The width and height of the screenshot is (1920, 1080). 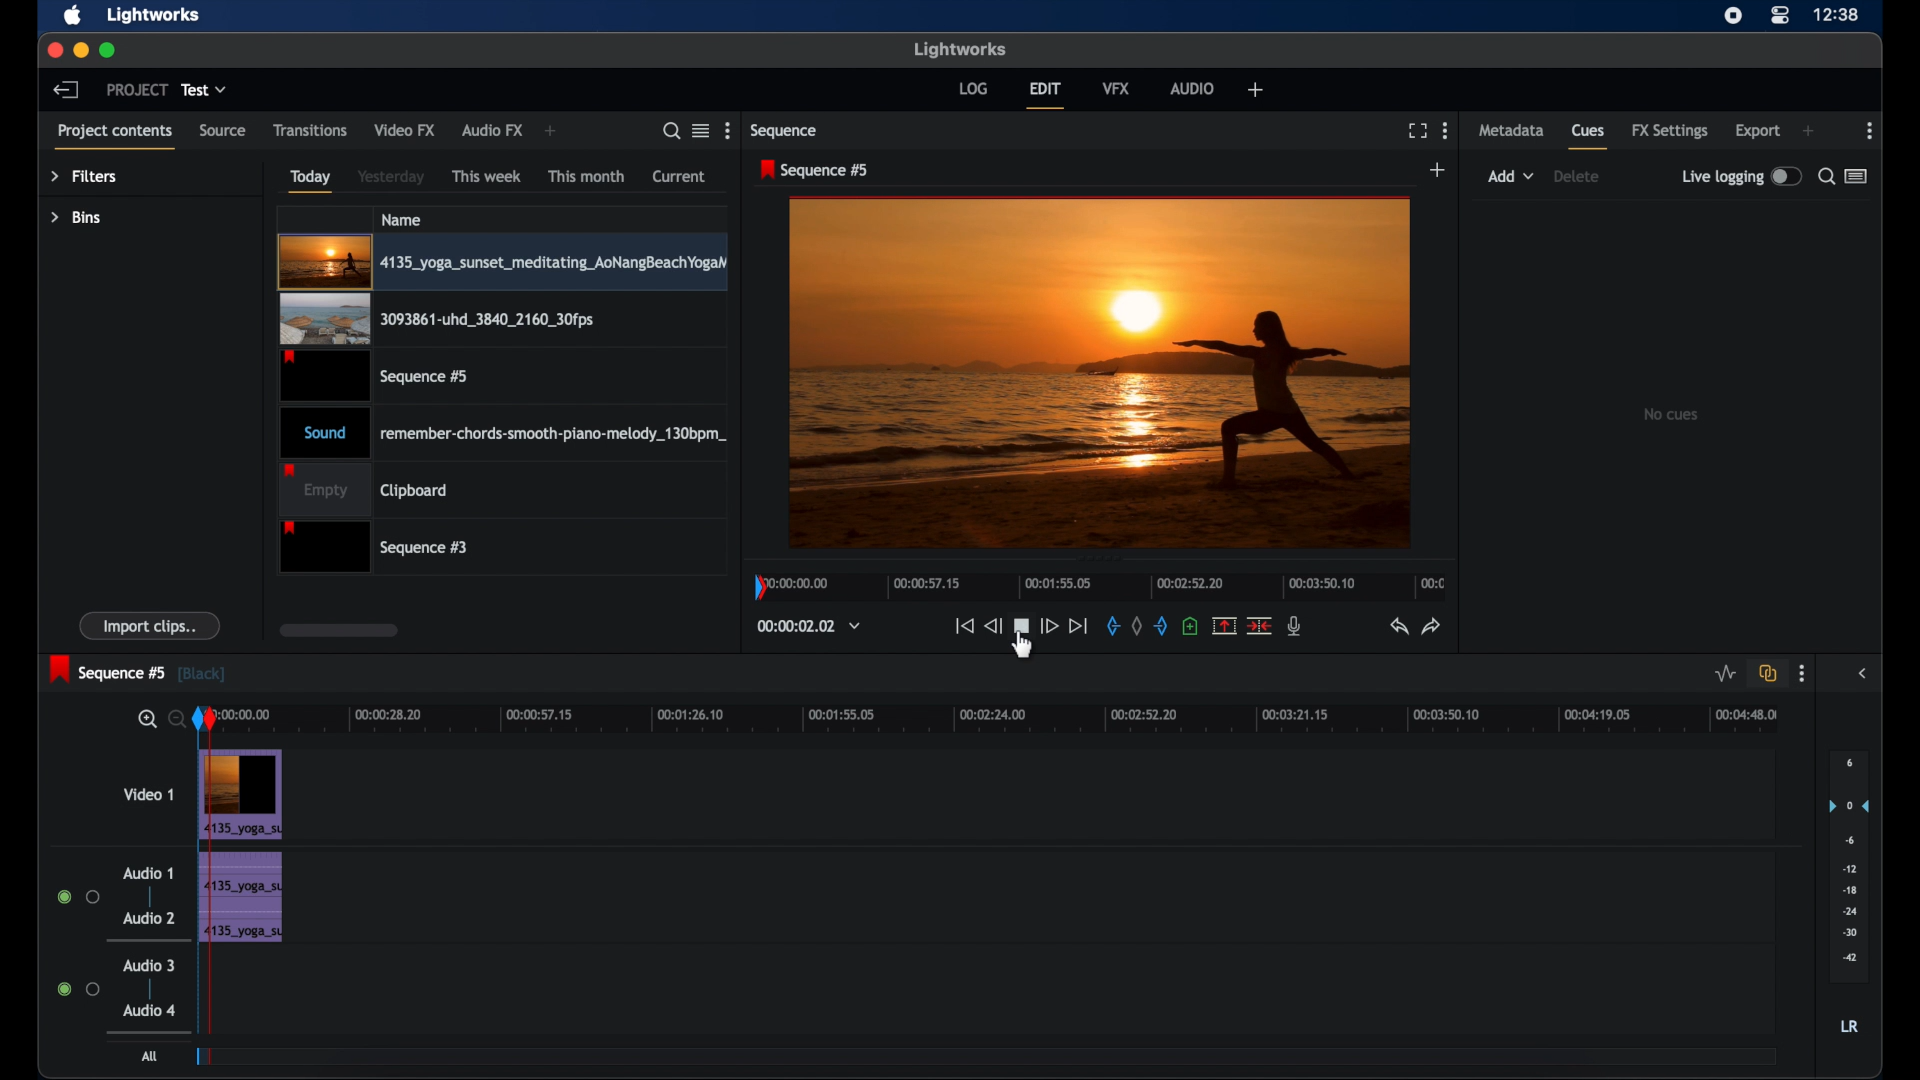 I want to click on vfx, so click(x=1115, y=87).